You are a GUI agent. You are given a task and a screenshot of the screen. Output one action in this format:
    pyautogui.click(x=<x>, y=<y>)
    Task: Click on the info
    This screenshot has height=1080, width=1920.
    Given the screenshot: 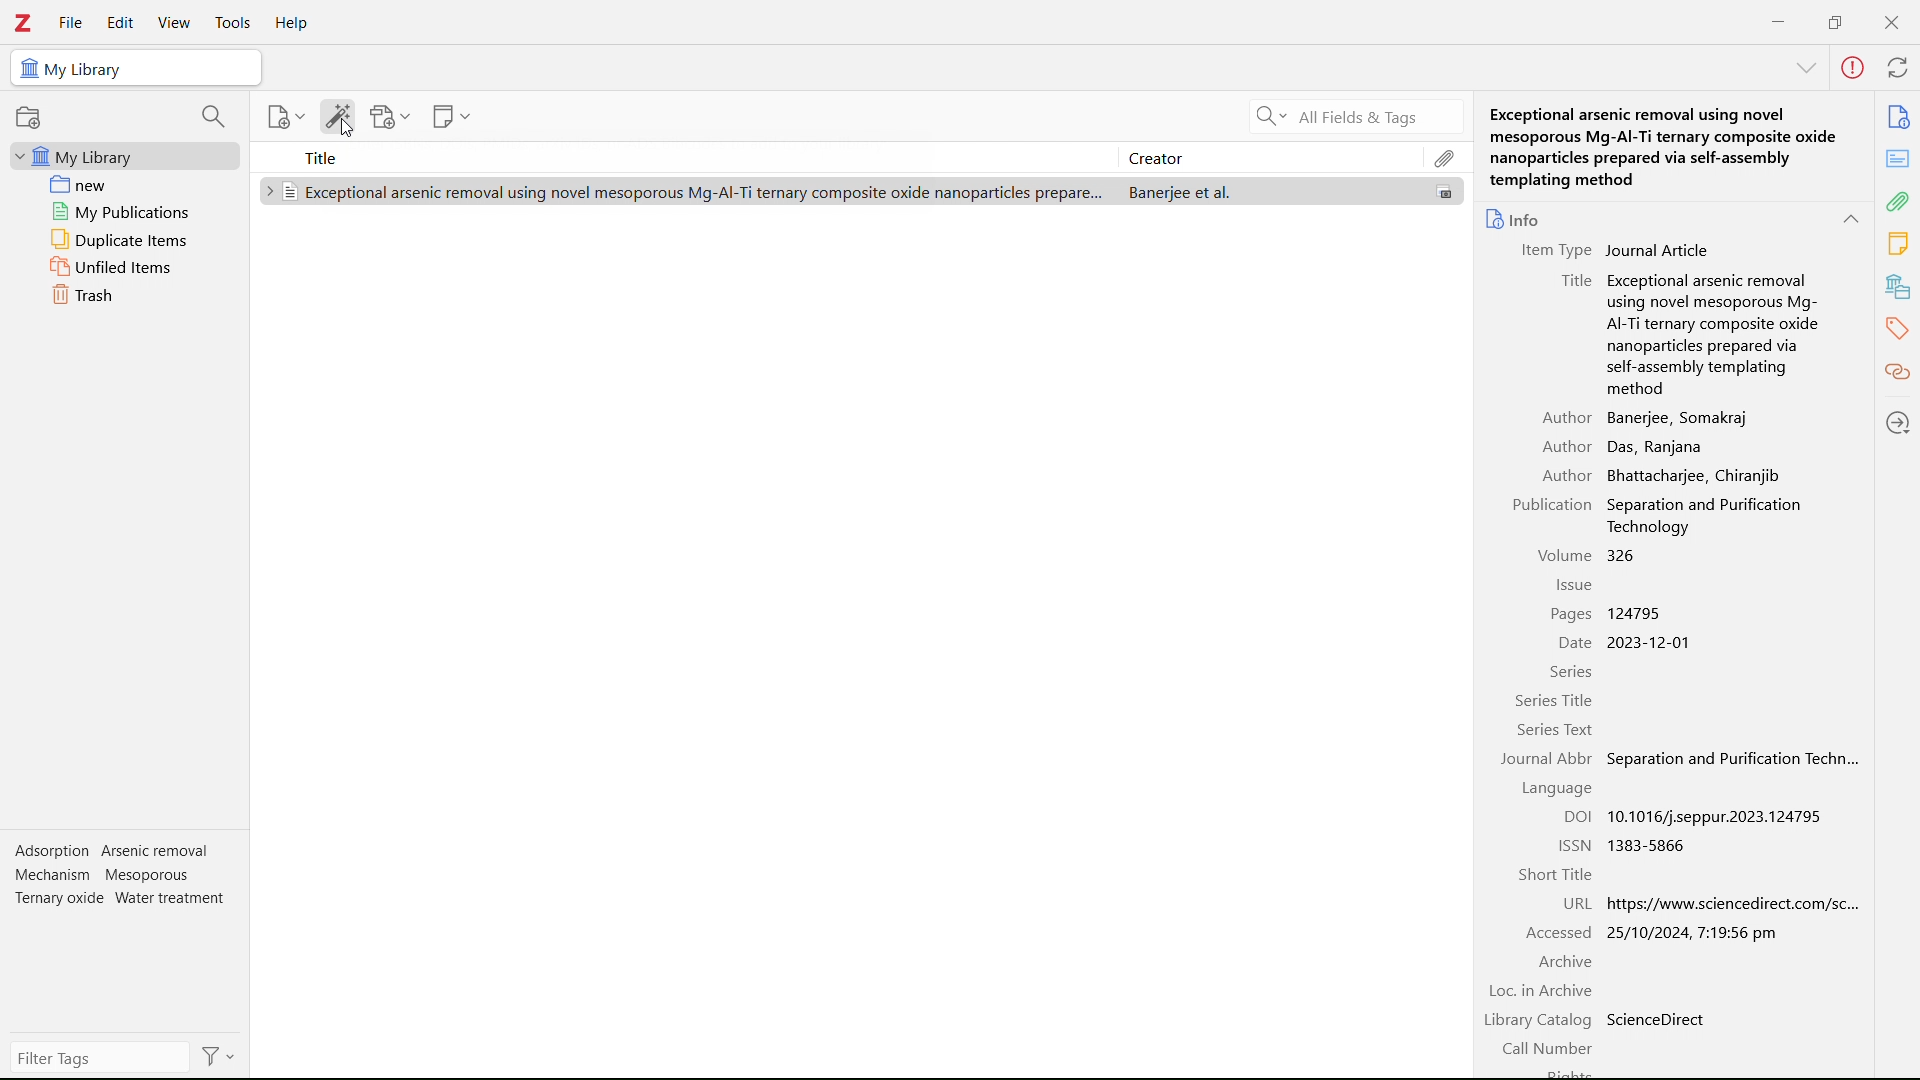 What is the action you would take?
    pyautogui.click(x=1898, y=117)
    